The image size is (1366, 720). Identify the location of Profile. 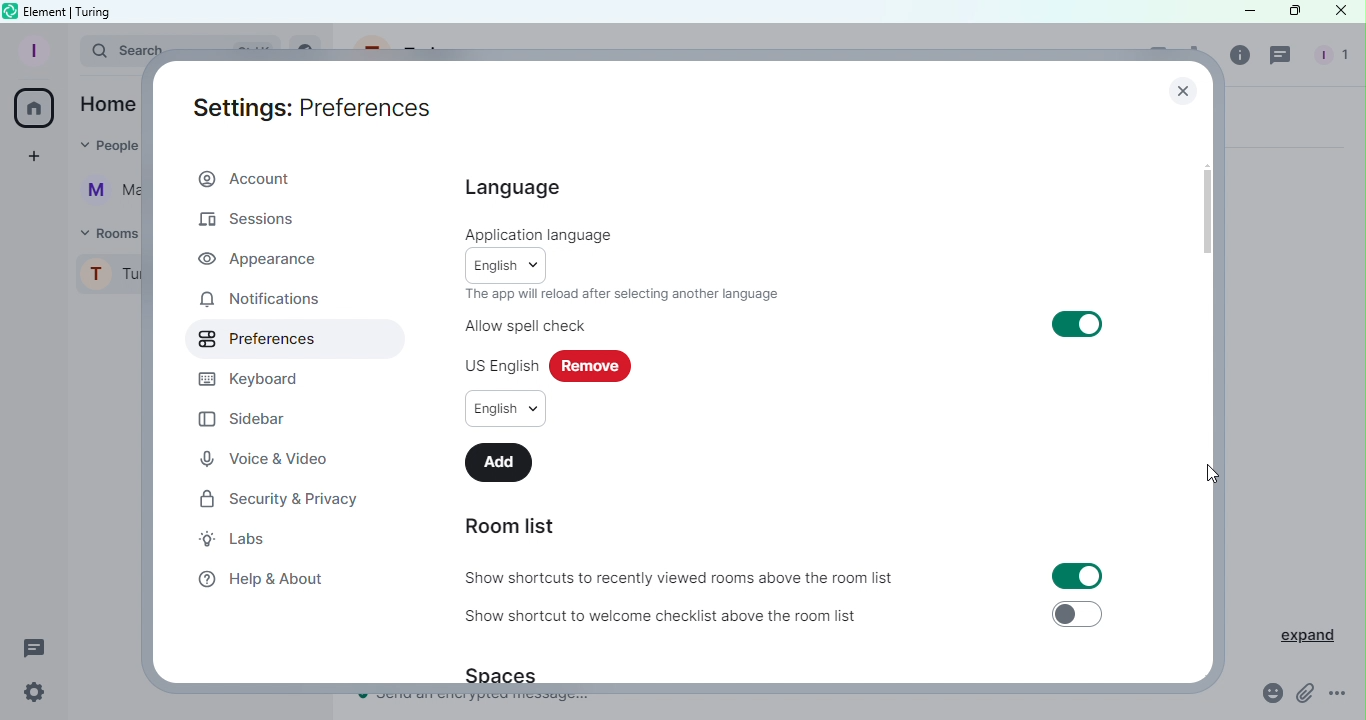
(31, 50).